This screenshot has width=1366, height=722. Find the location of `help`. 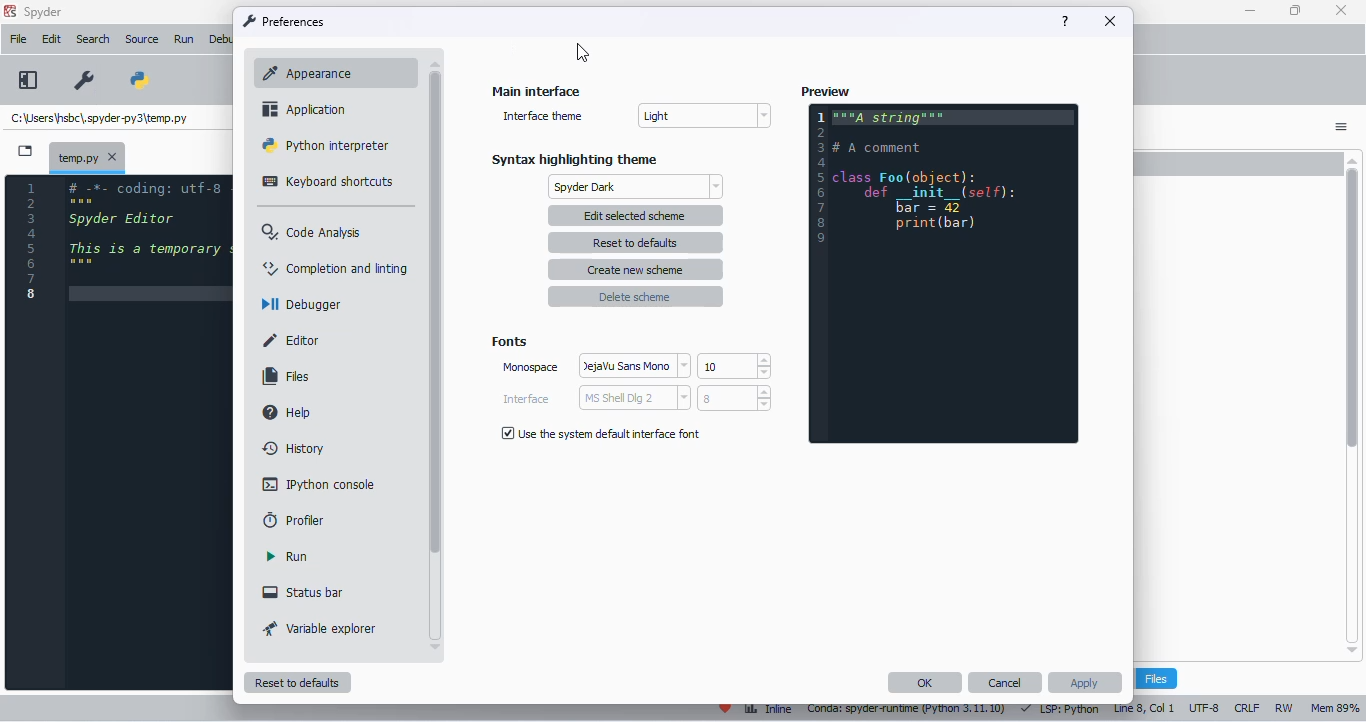

help is located at coordinates (288, 413).